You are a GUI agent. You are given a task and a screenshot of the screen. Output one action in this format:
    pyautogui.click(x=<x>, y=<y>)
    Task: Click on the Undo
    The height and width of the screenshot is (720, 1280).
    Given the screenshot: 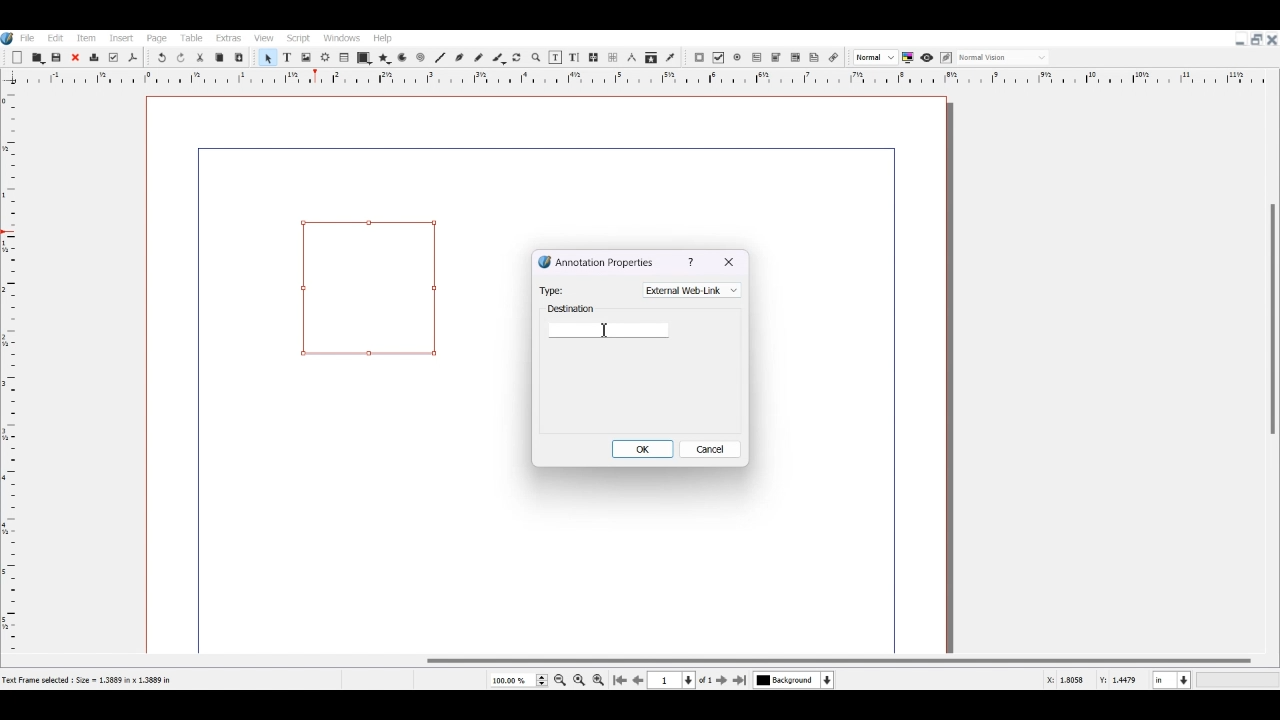 What is the action you would take?
    pyautogui.click(x=161, y=58)
    